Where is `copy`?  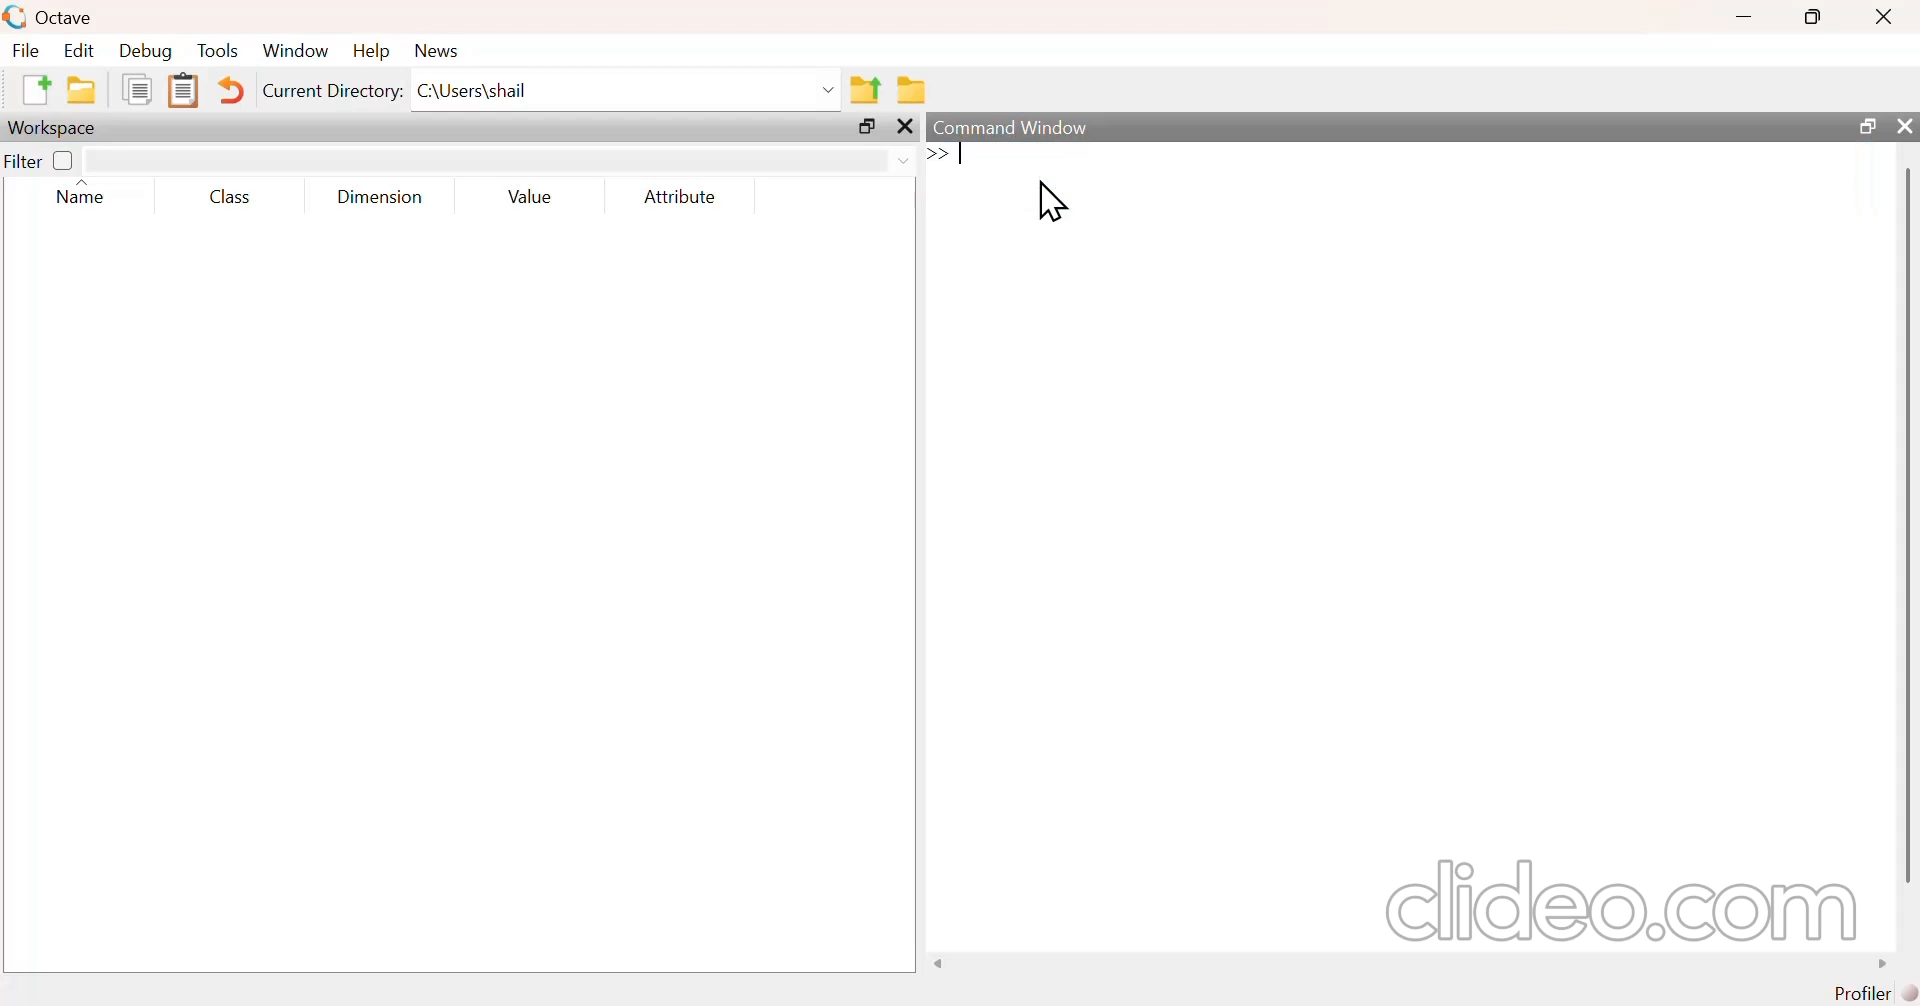
copy is located at coordinates (131, 91).